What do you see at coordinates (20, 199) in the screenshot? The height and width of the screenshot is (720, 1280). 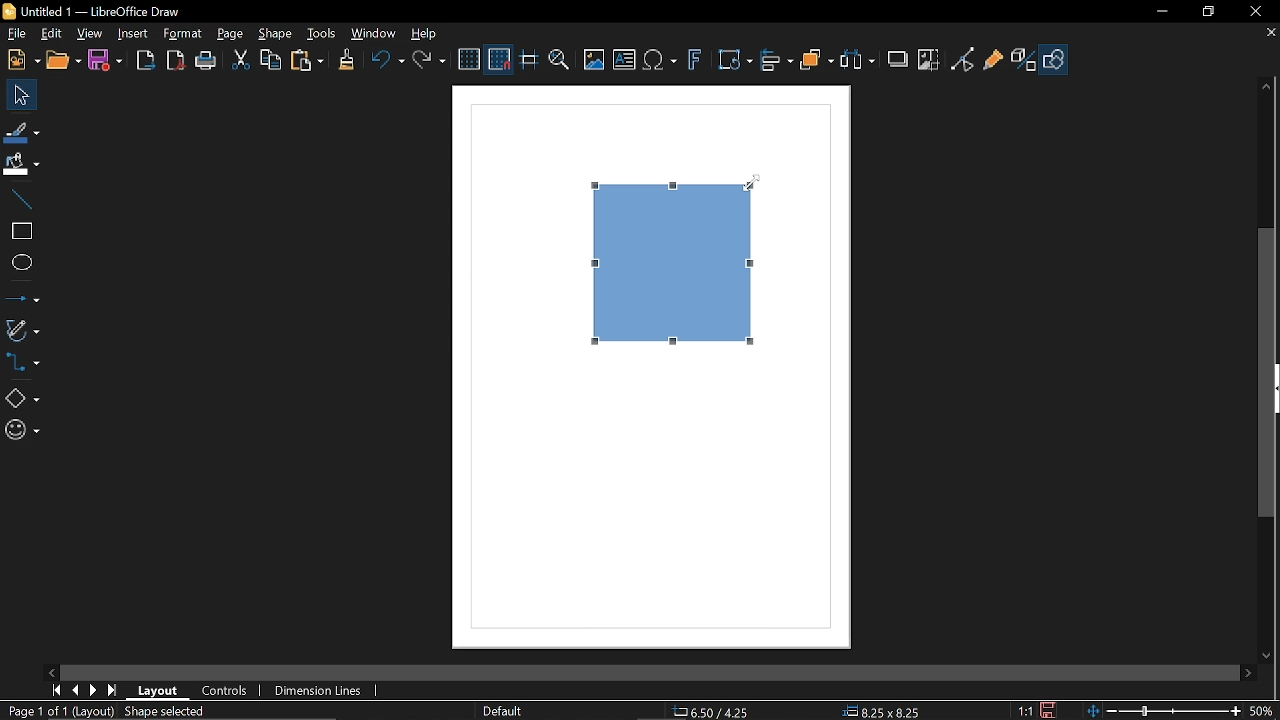 I see `Line` at bounding box center [20, 199].